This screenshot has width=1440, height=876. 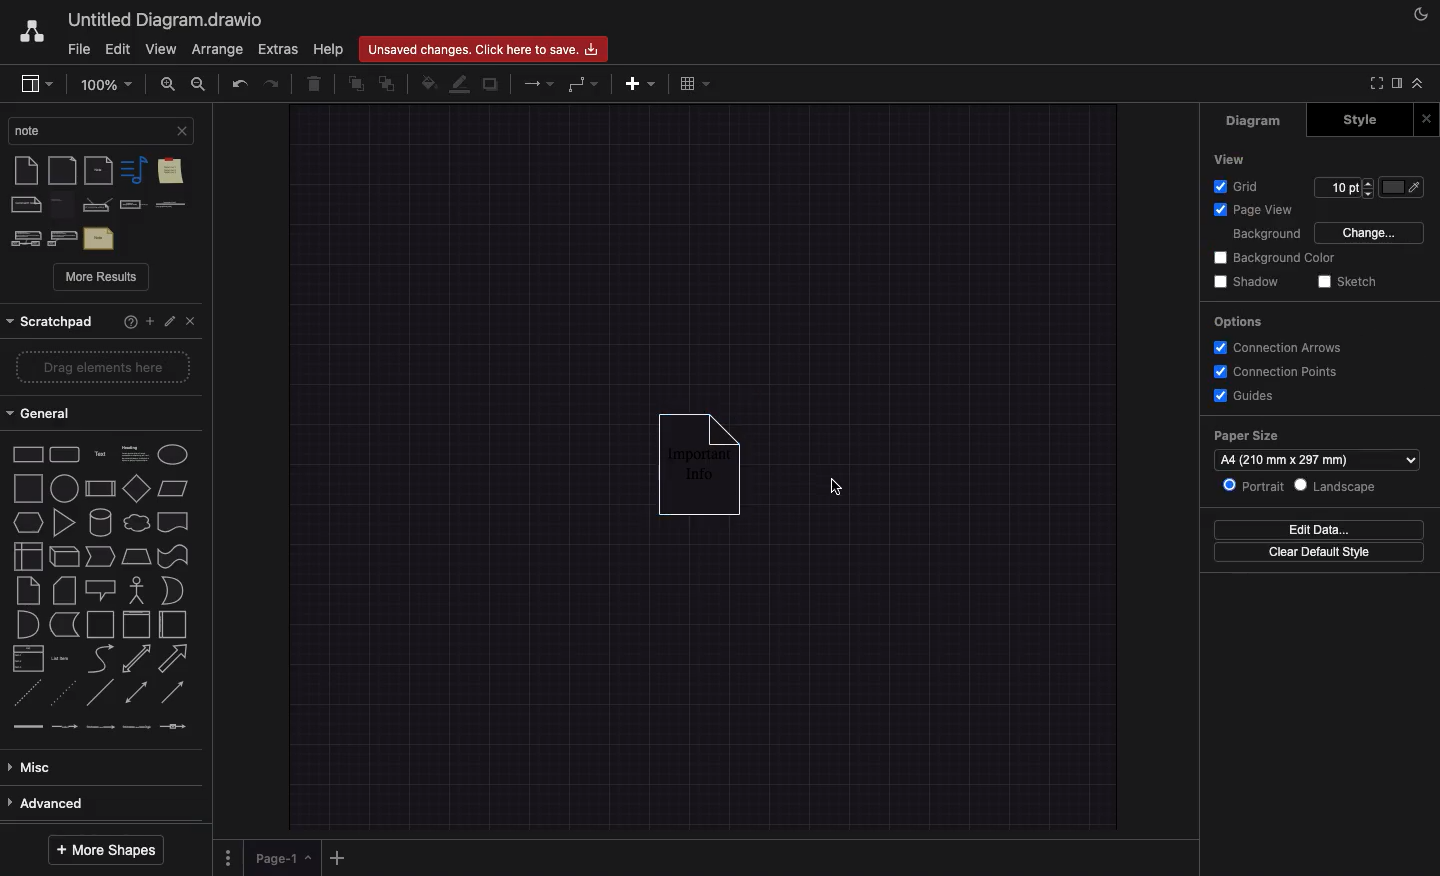 What do you see at coordinates (99, 238) in the screenshot?
I see `text` at bounding box center [99, 238].